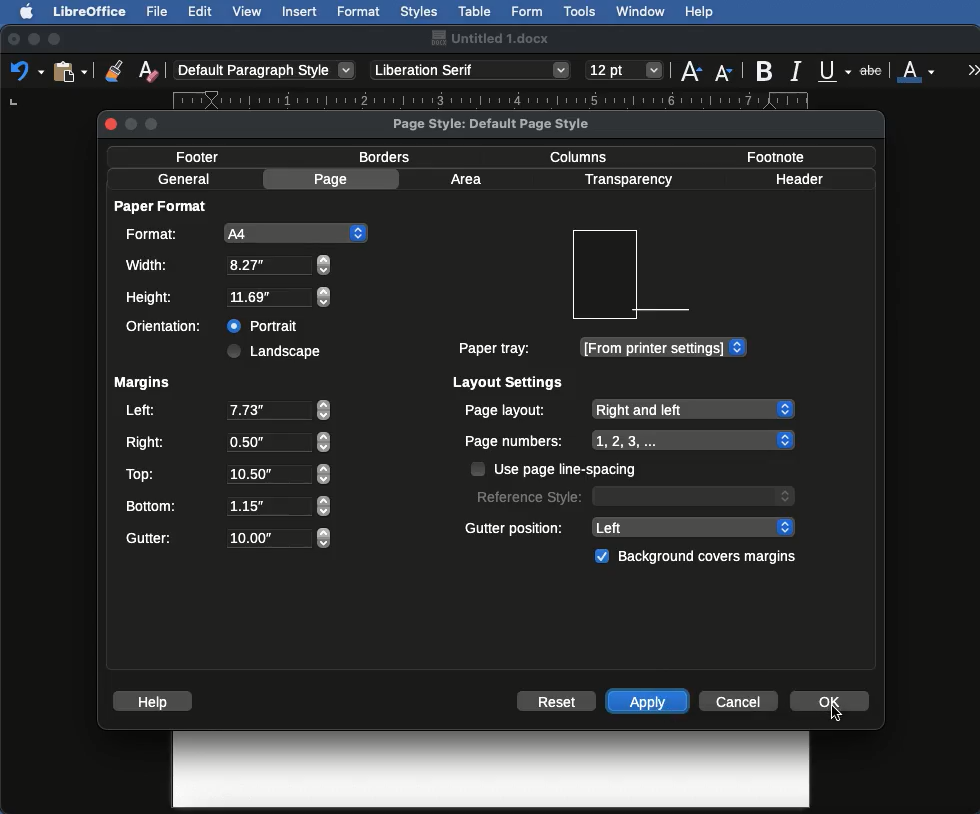 This screenshot has width=980, height=814. I want to click on LibreOffice, so click(89, 11).